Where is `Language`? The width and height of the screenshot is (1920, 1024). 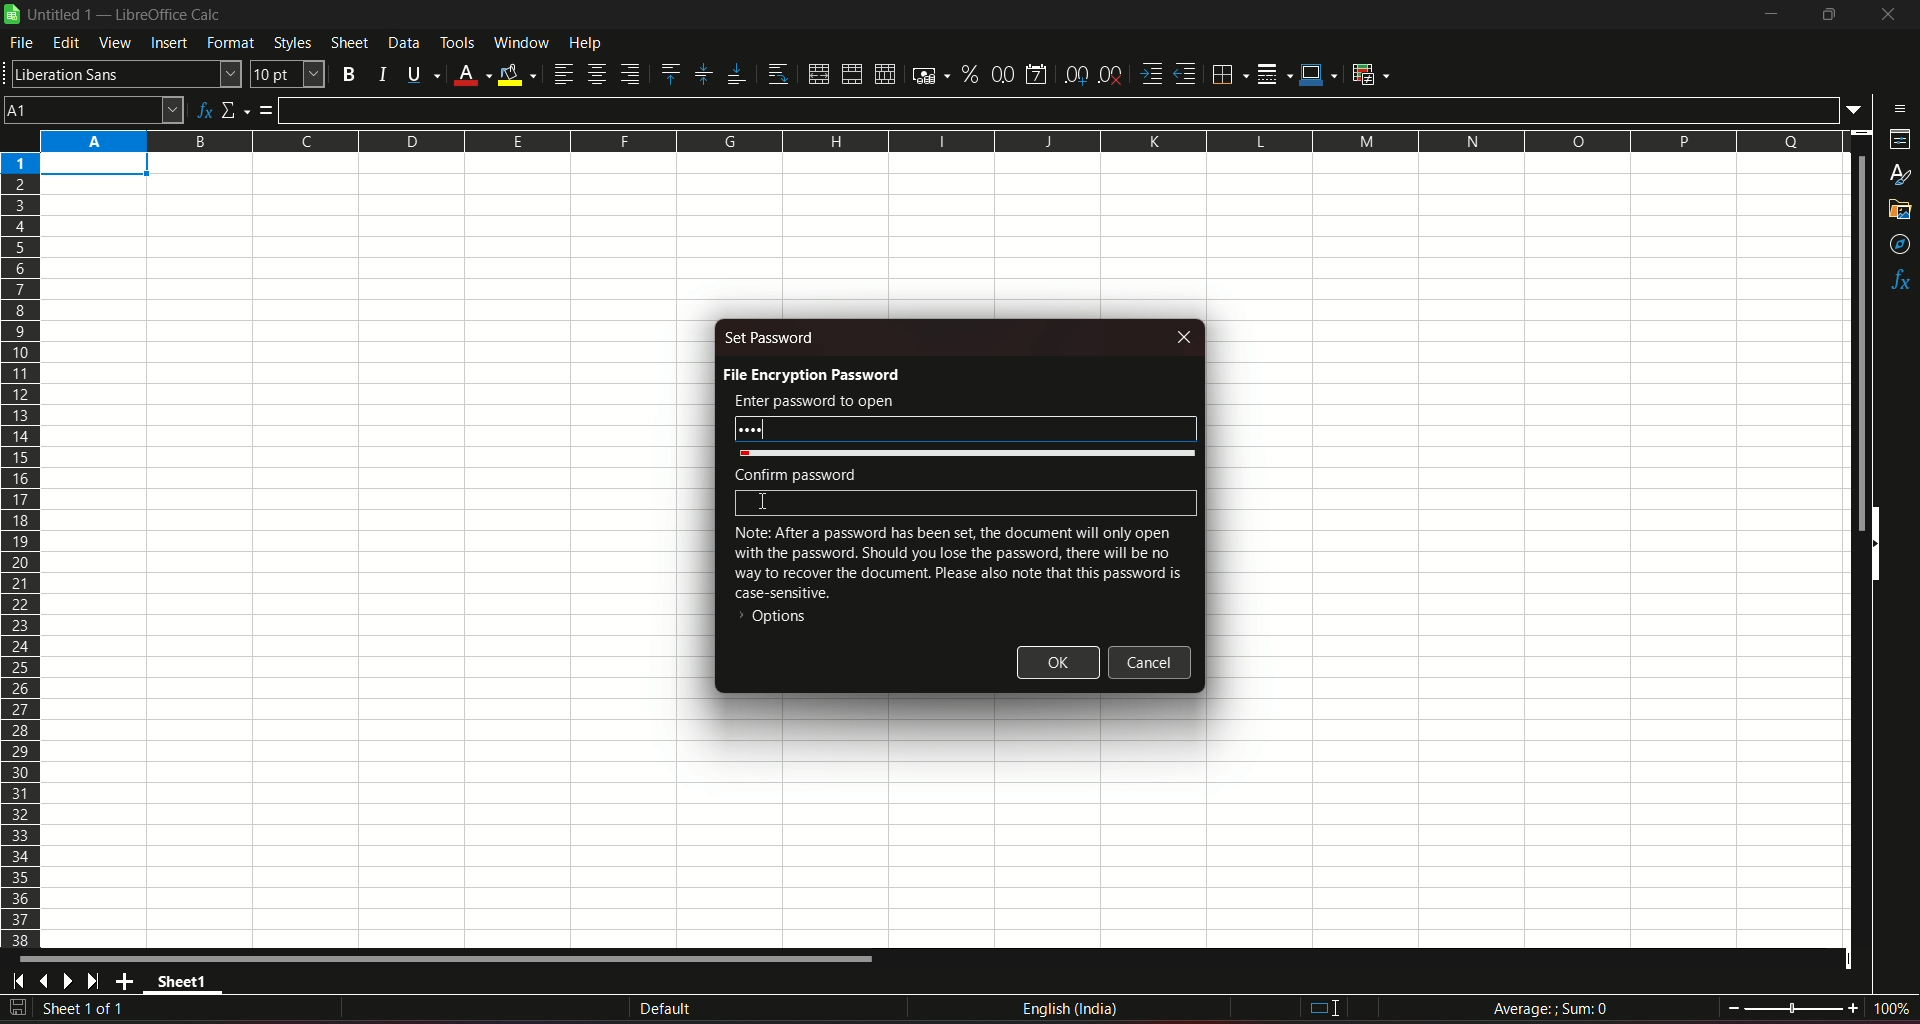
Language is located at coordinates (1072, 1009).